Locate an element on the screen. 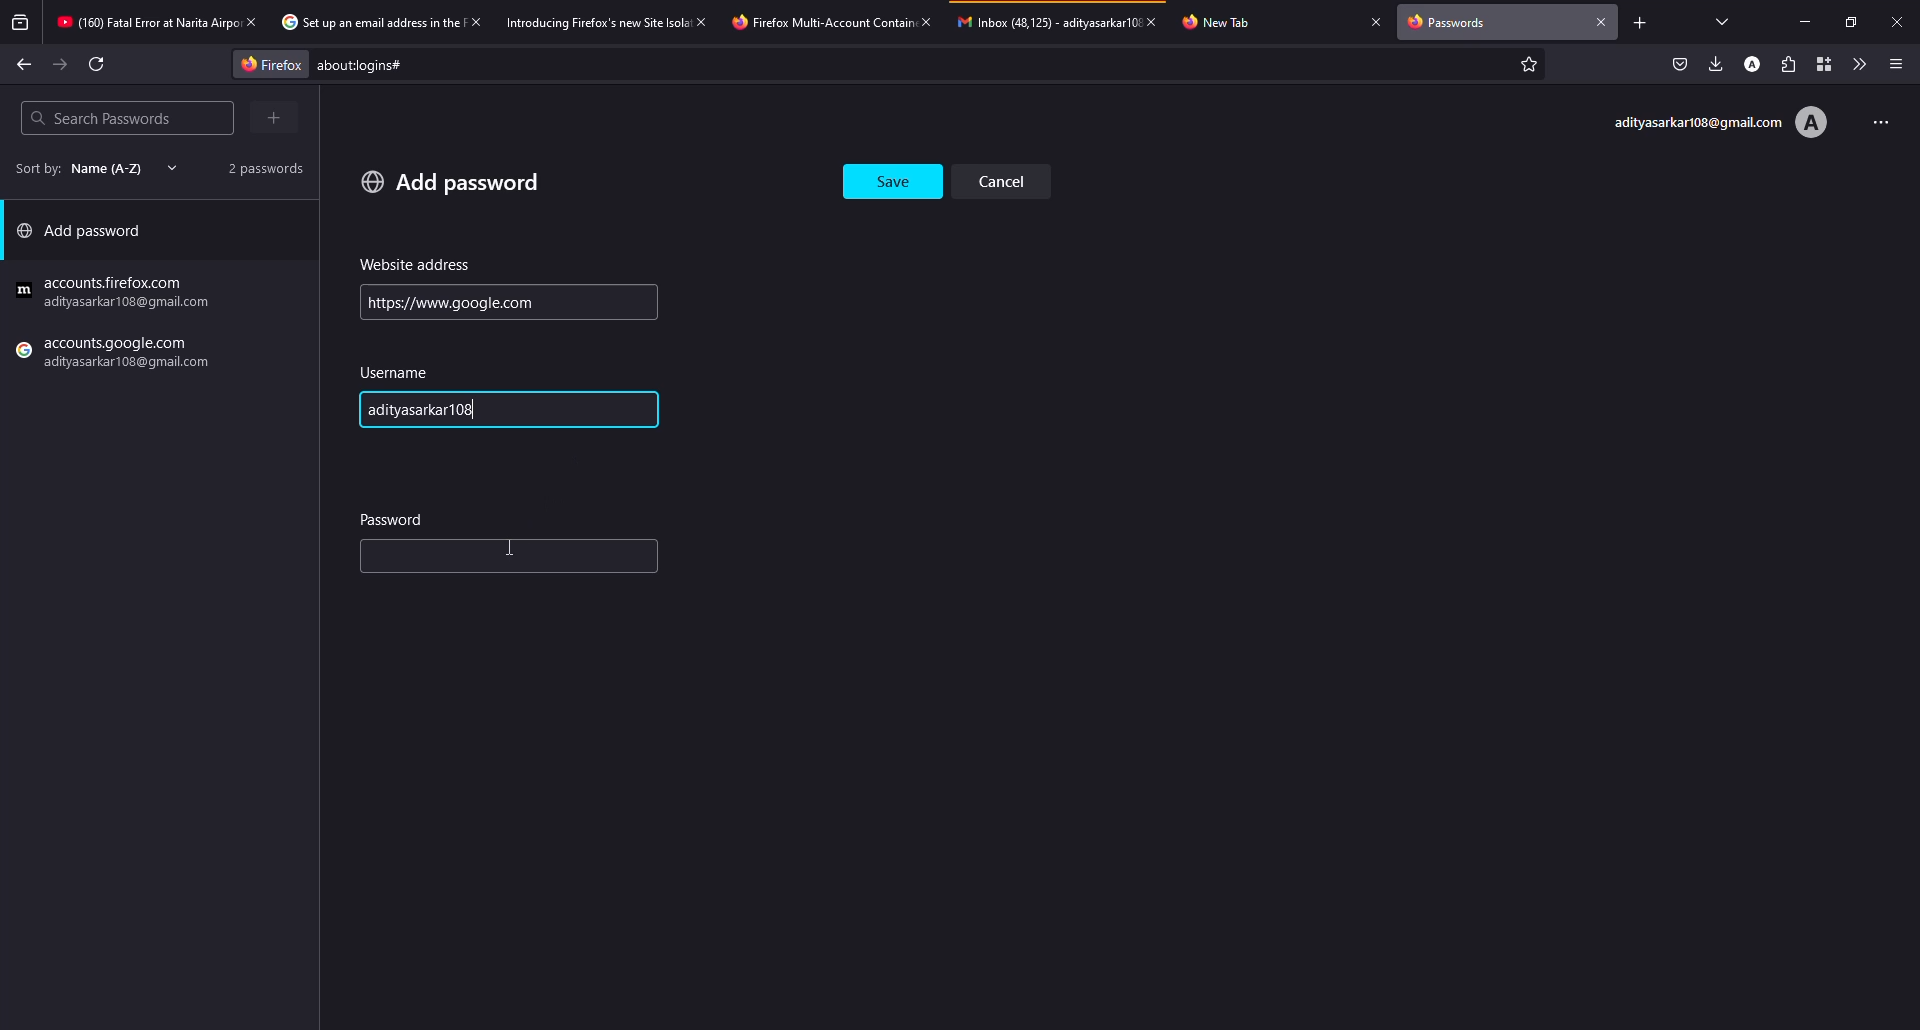 The height and width of the screenshot is (1030, 1920). google is located at coordinates (117, 293).